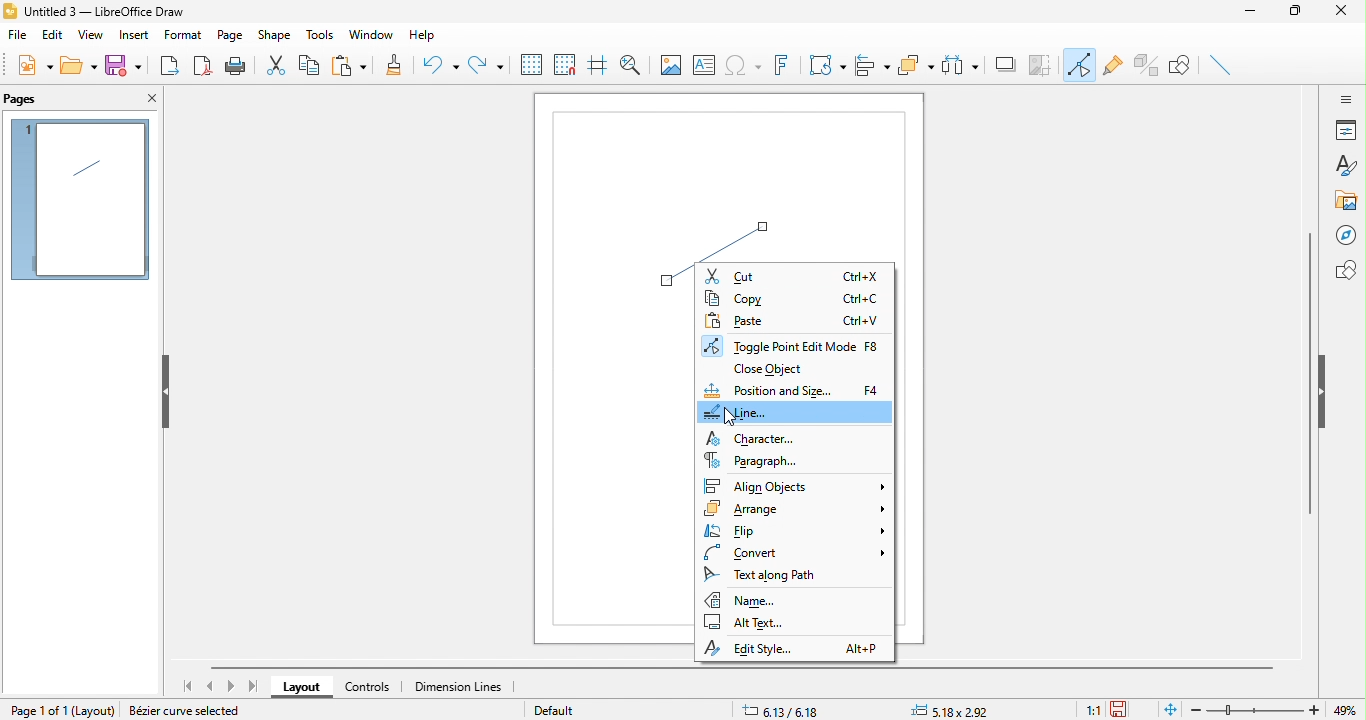 The image size is (1366, 720). I want to click on last page, so click(252, 686).